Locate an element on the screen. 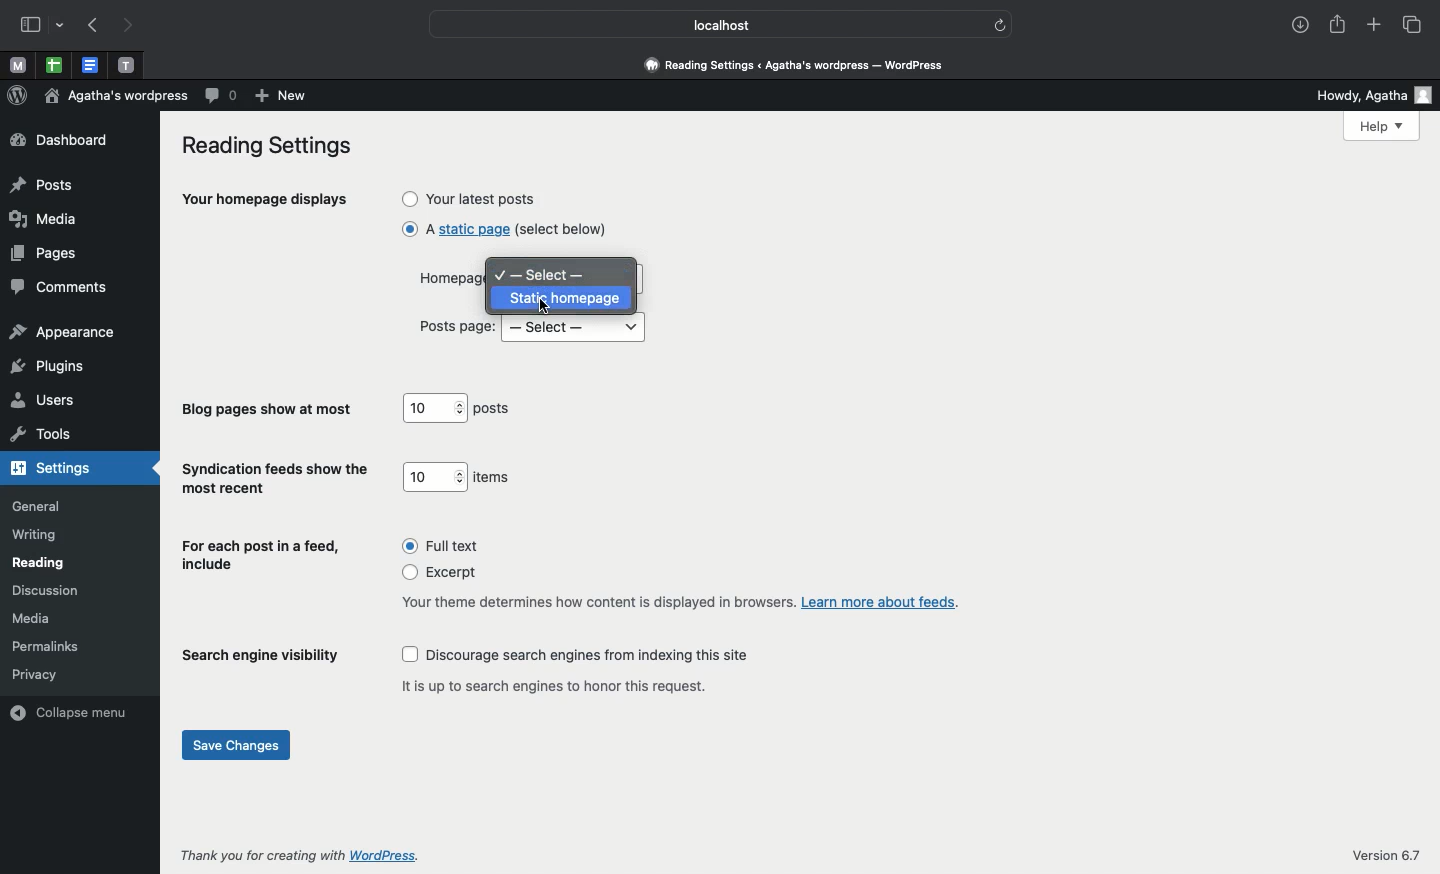 The width and height of the screenshot is (1440, 874). Syndication feeds show the most recent is located at coordinates (276, 479).